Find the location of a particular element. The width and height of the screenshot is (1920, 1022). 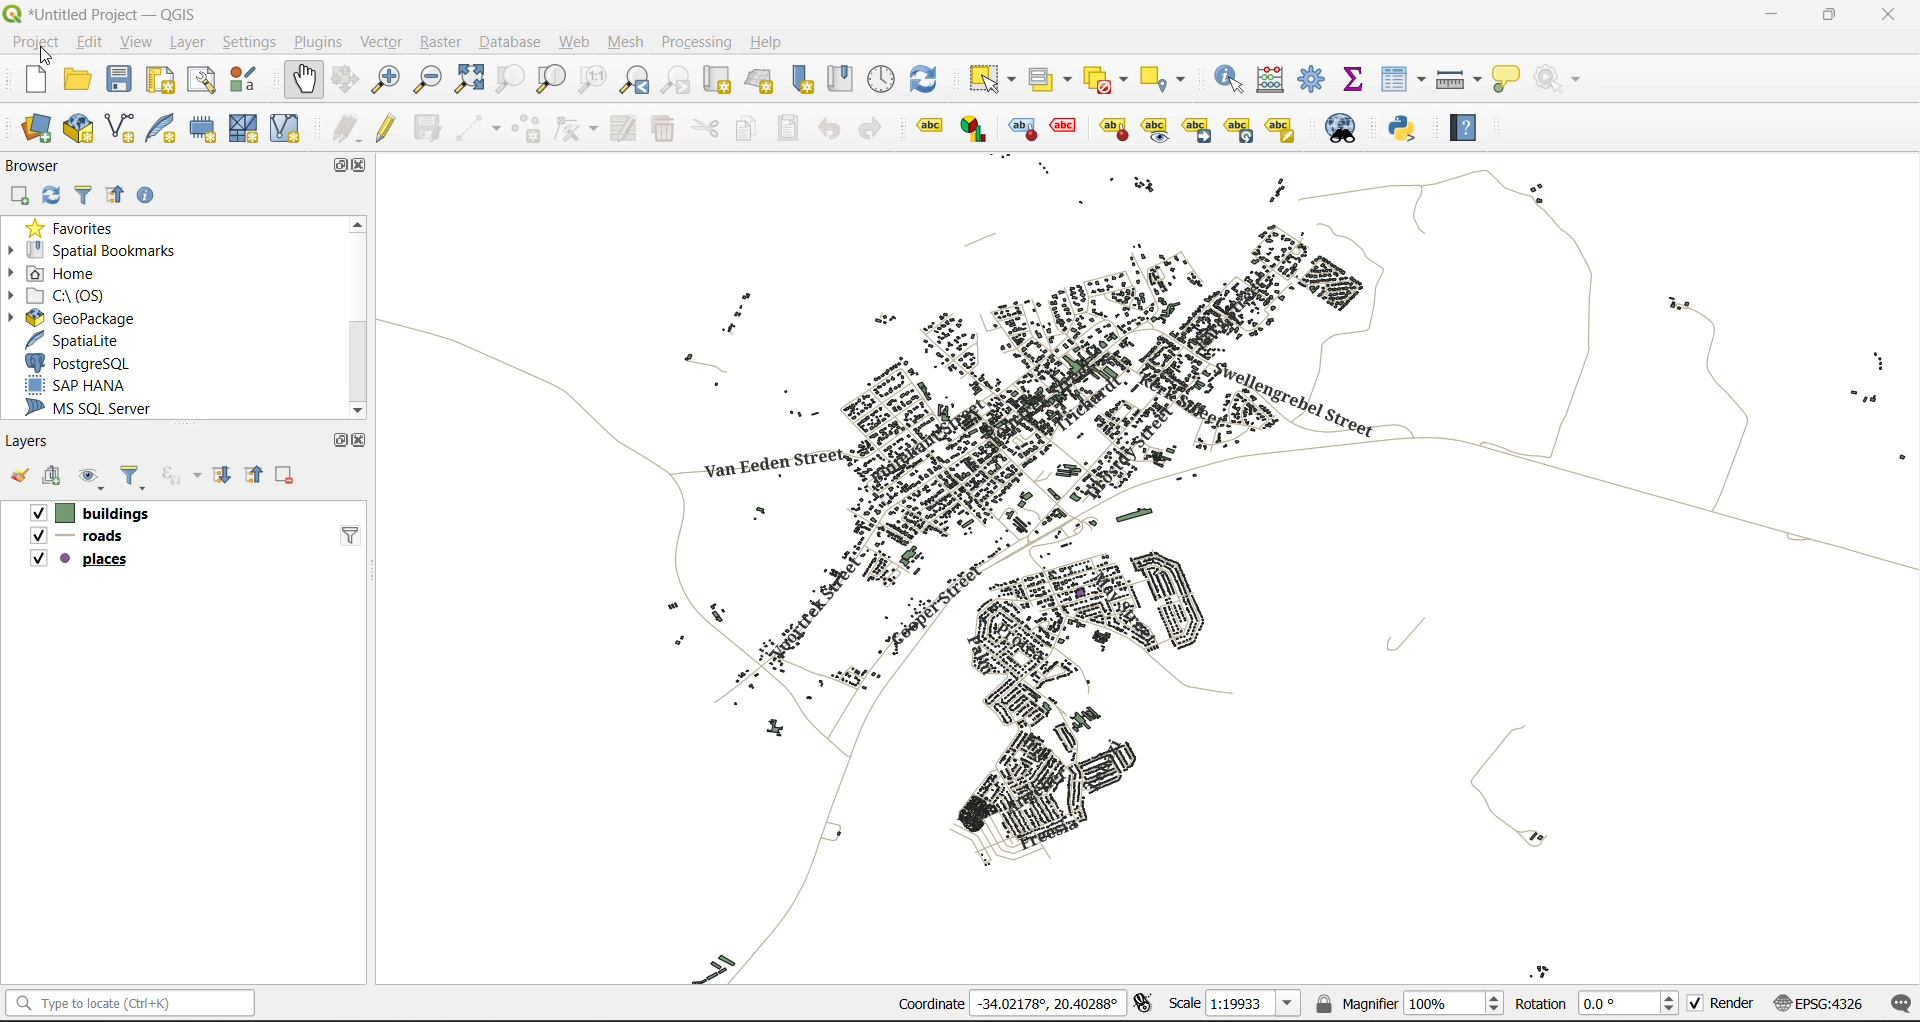

zoom next is located at coordinates (677, 79).